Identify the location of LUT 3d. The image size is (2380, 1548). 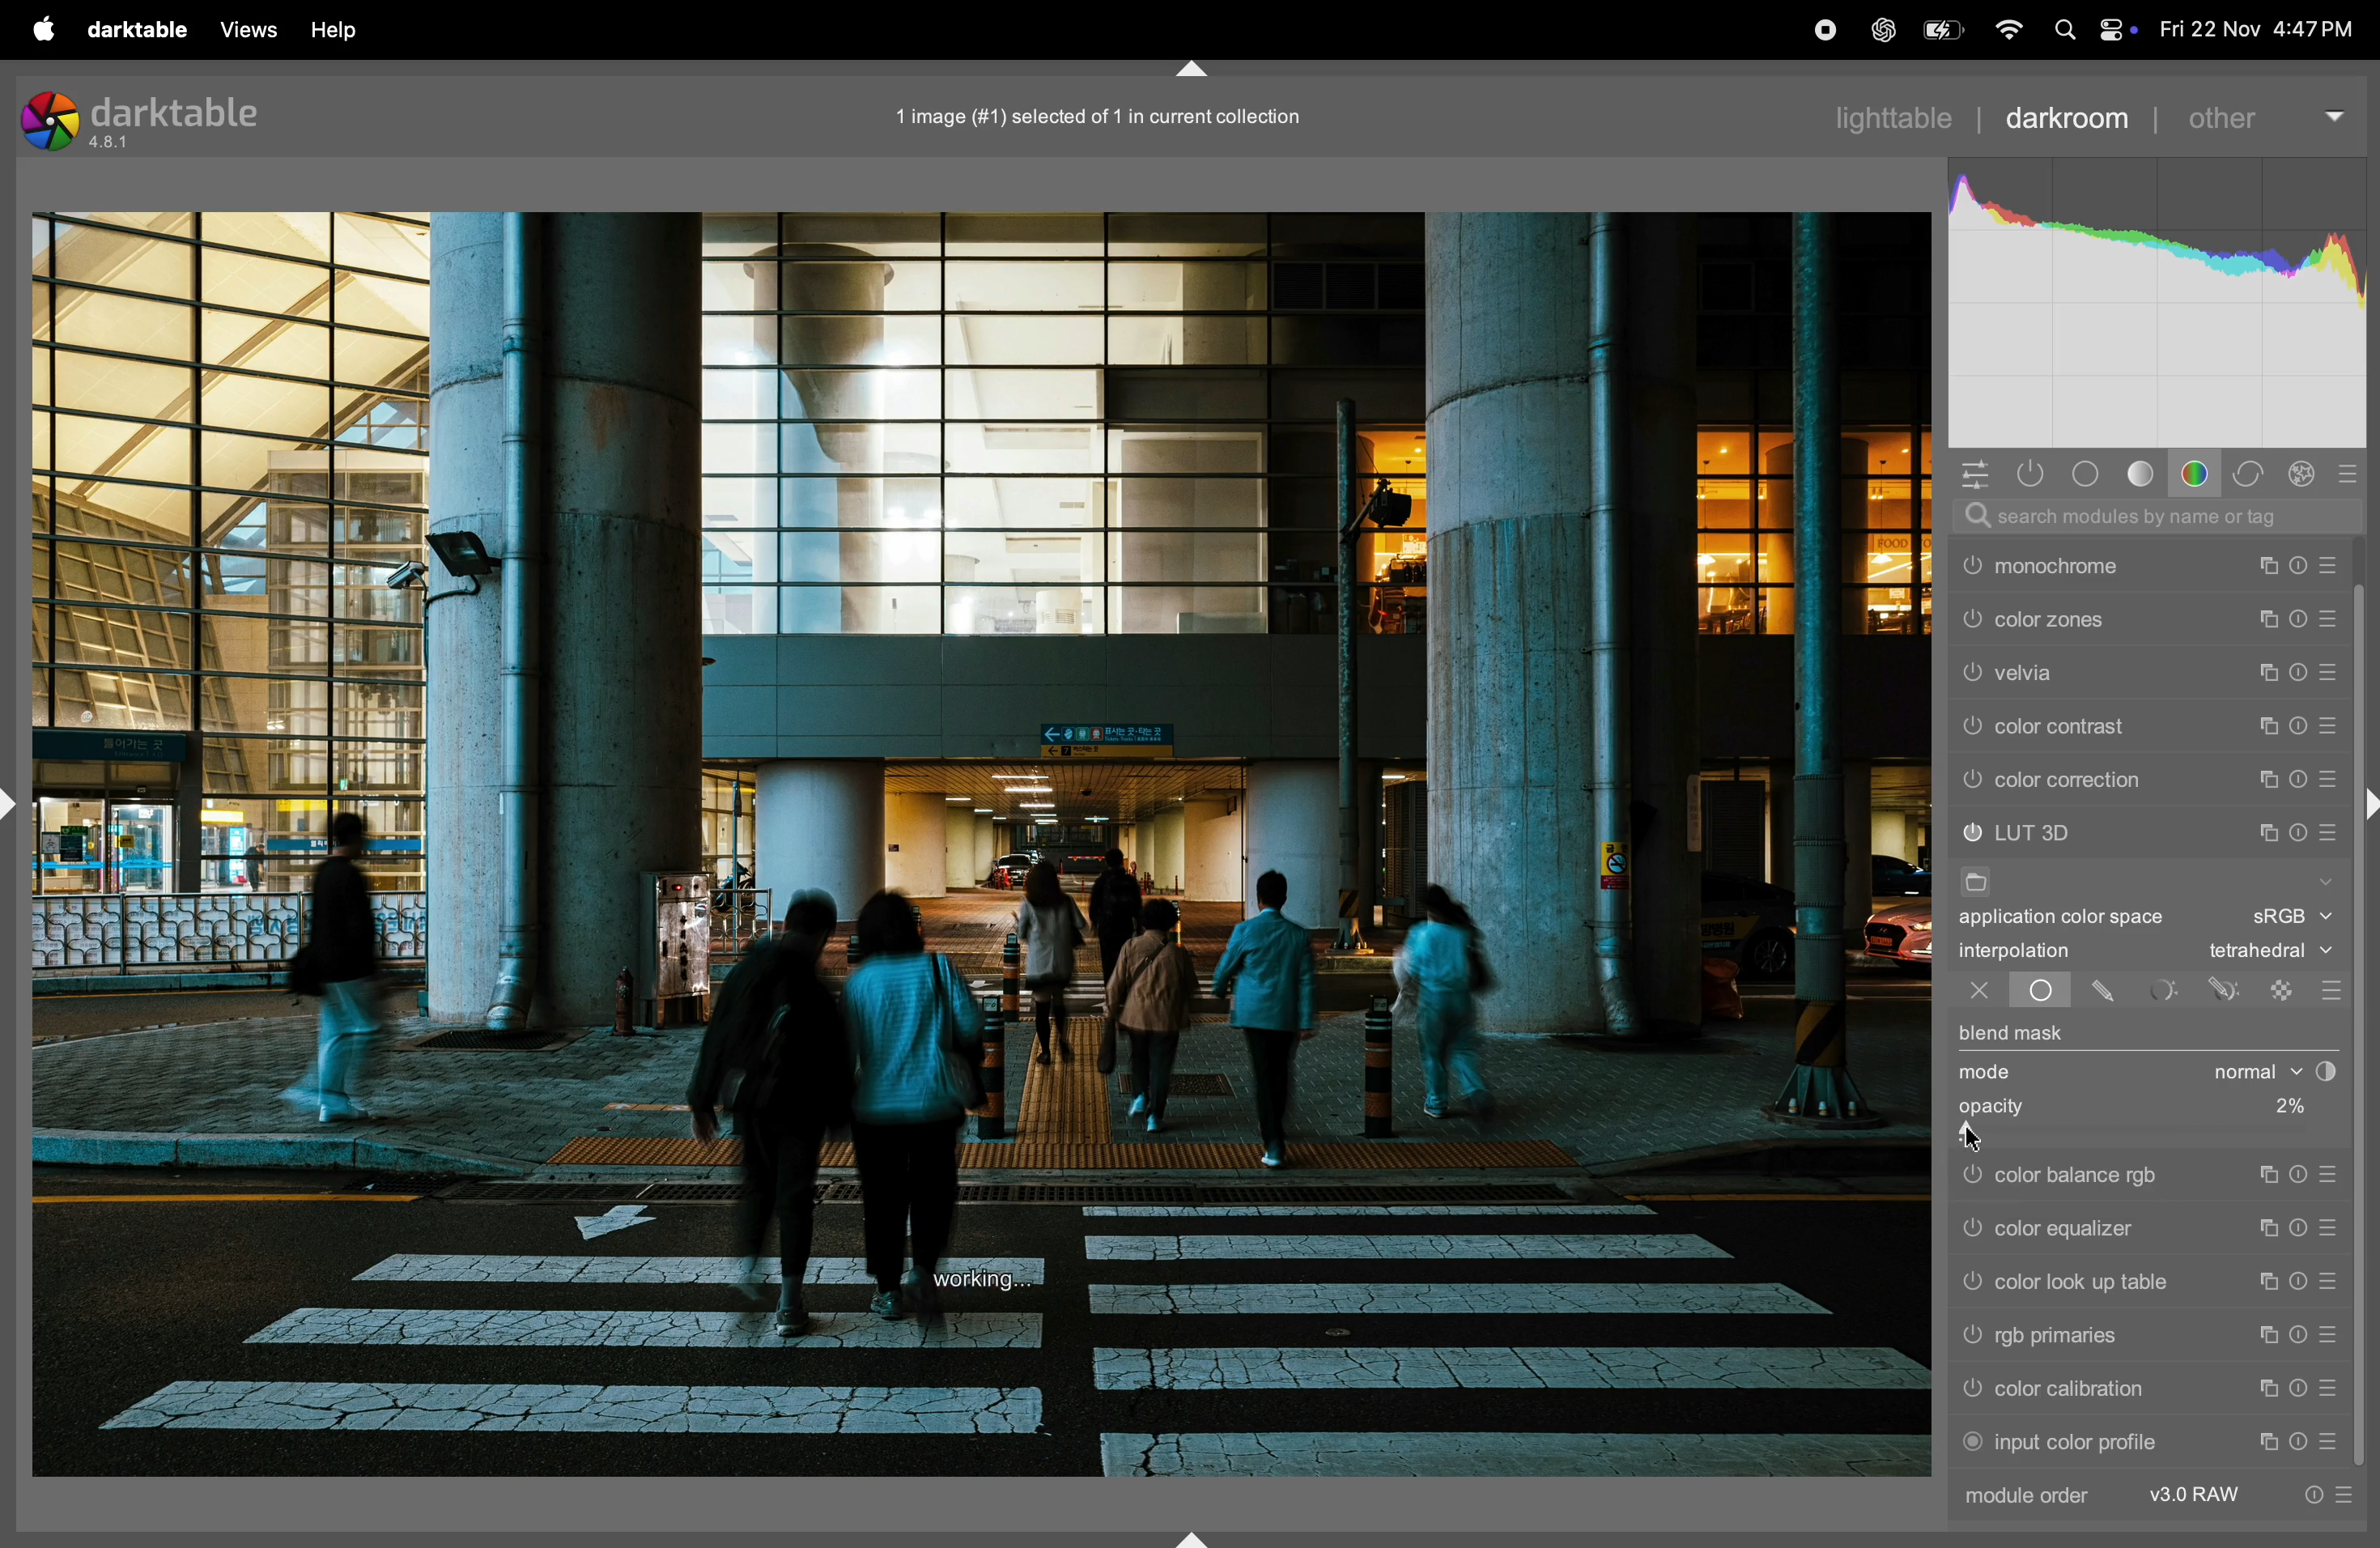
(2114, 830).